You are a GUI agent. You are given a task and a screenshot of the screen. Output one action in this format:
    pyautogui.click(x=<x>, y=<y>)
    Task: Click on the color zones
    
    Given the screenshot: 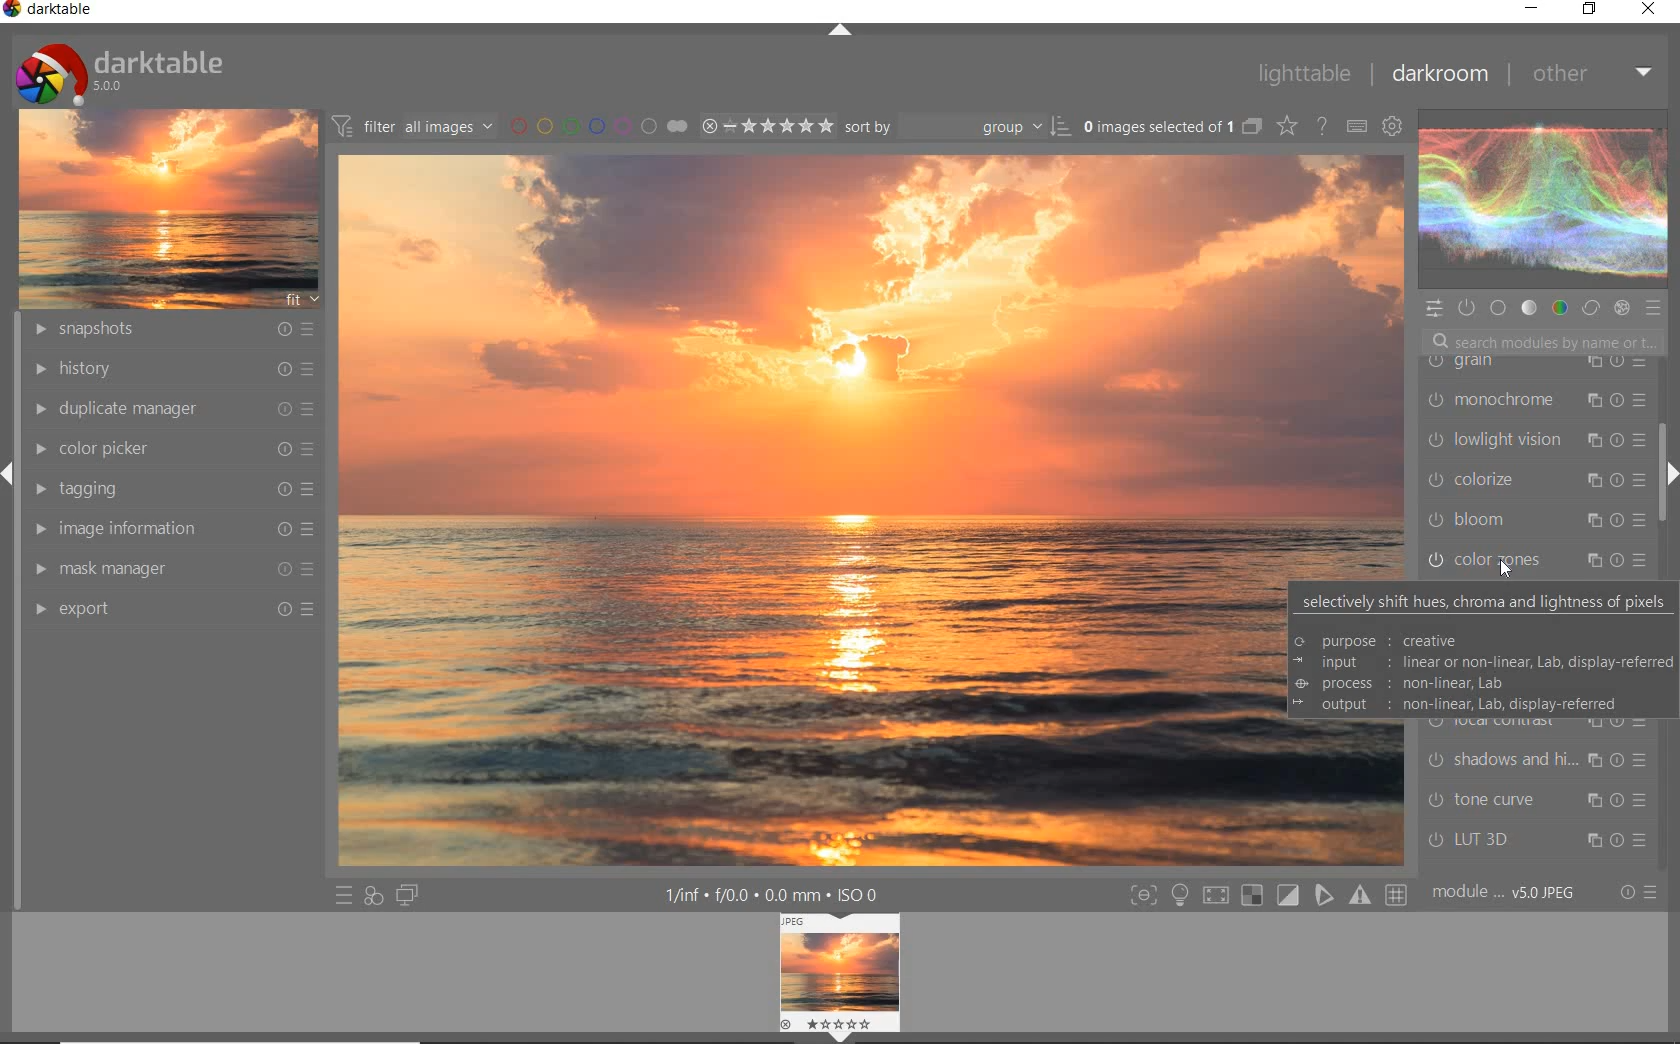 What is the action you would take?
    pyautogui.click(x=1519, y=561)
    